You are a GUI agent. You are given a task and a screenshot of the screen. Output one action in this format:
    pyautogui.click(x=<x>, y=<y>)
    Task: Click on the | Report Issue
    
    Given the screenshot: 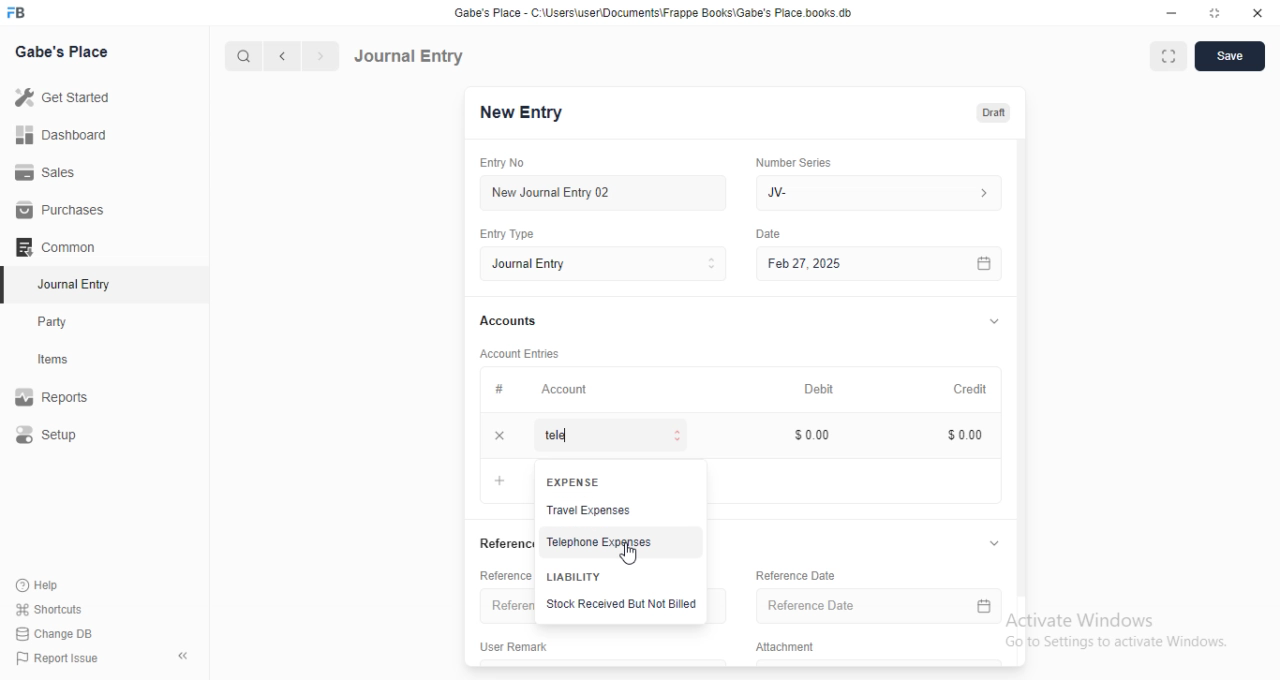 What is the action you would take?
    pyautogui.click(x=59, y=658)
    